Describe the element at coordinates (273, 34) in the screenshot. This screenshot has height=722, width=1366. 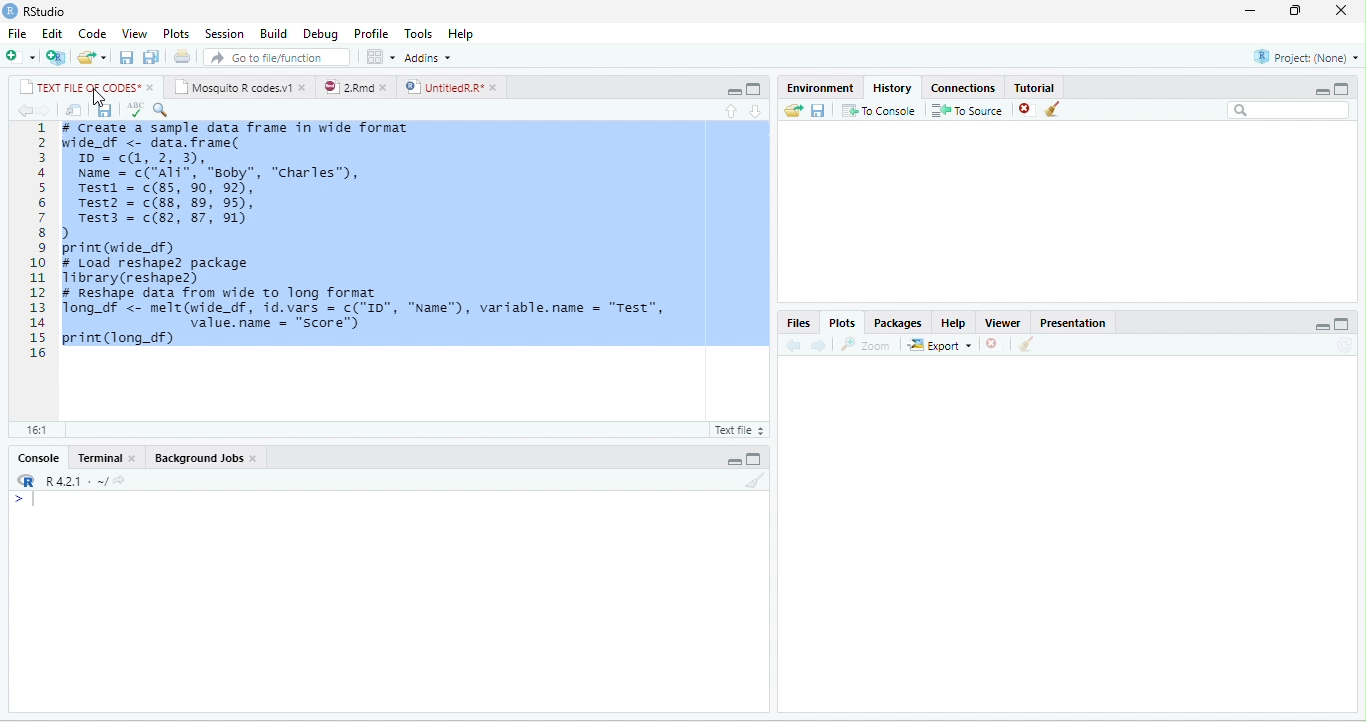
I see `Build` at that location.